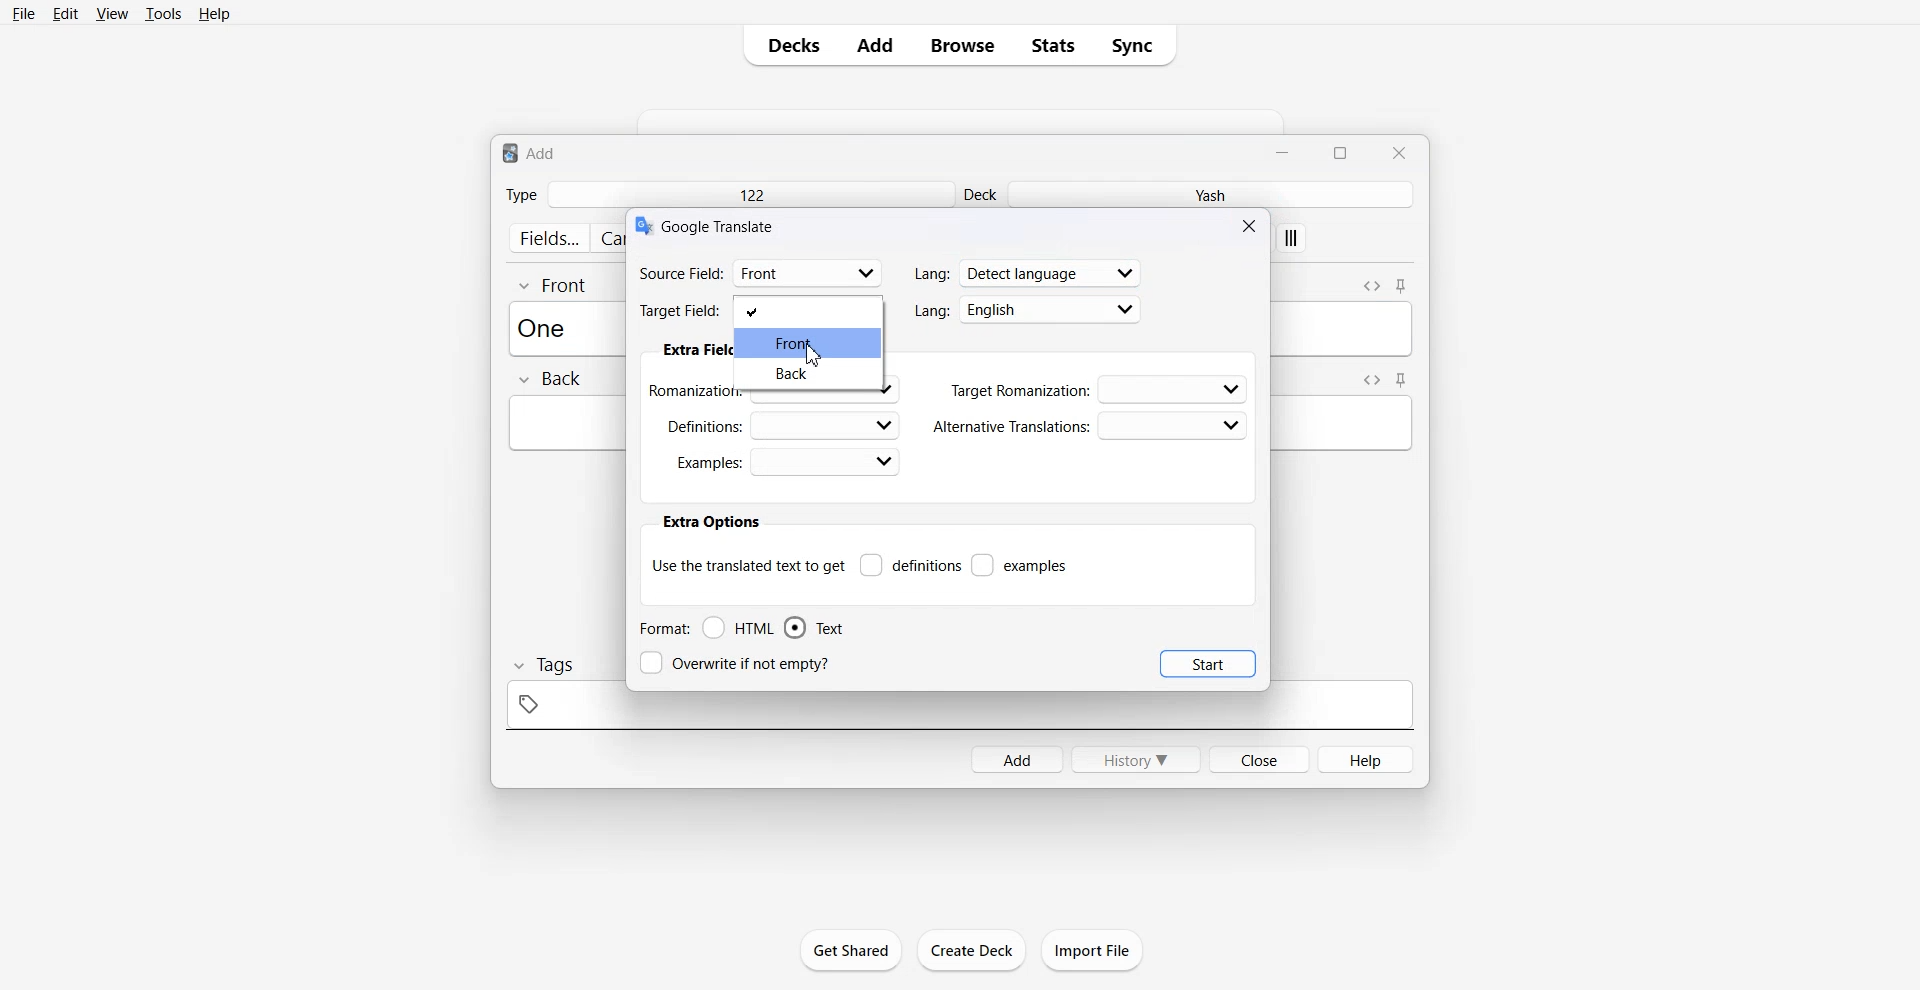 The image size is (1920, 990). I want to click on Alternative Translations, so click(1089, 426).